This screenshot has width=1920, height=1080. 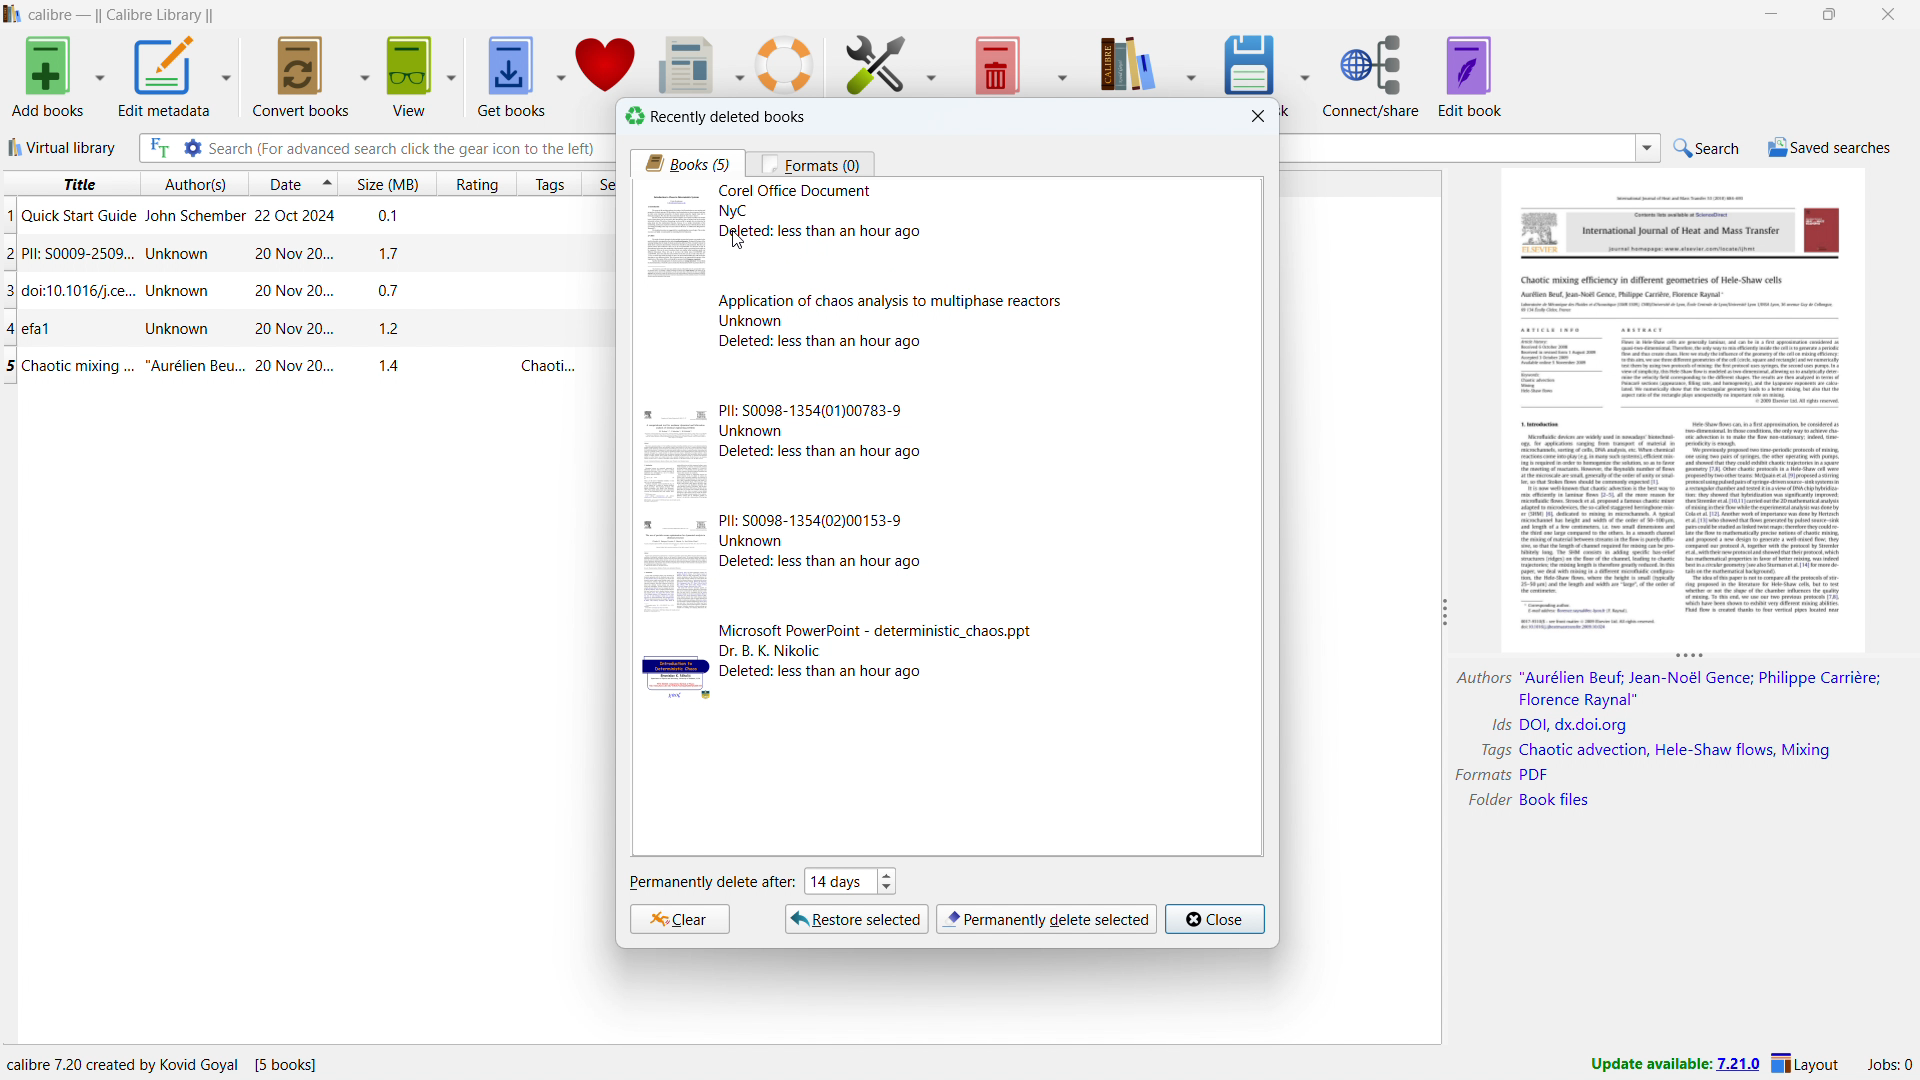 What do you see at coordinates (451, 75) in the screenshot?
I see `view options` at bounding box center [451, 75].